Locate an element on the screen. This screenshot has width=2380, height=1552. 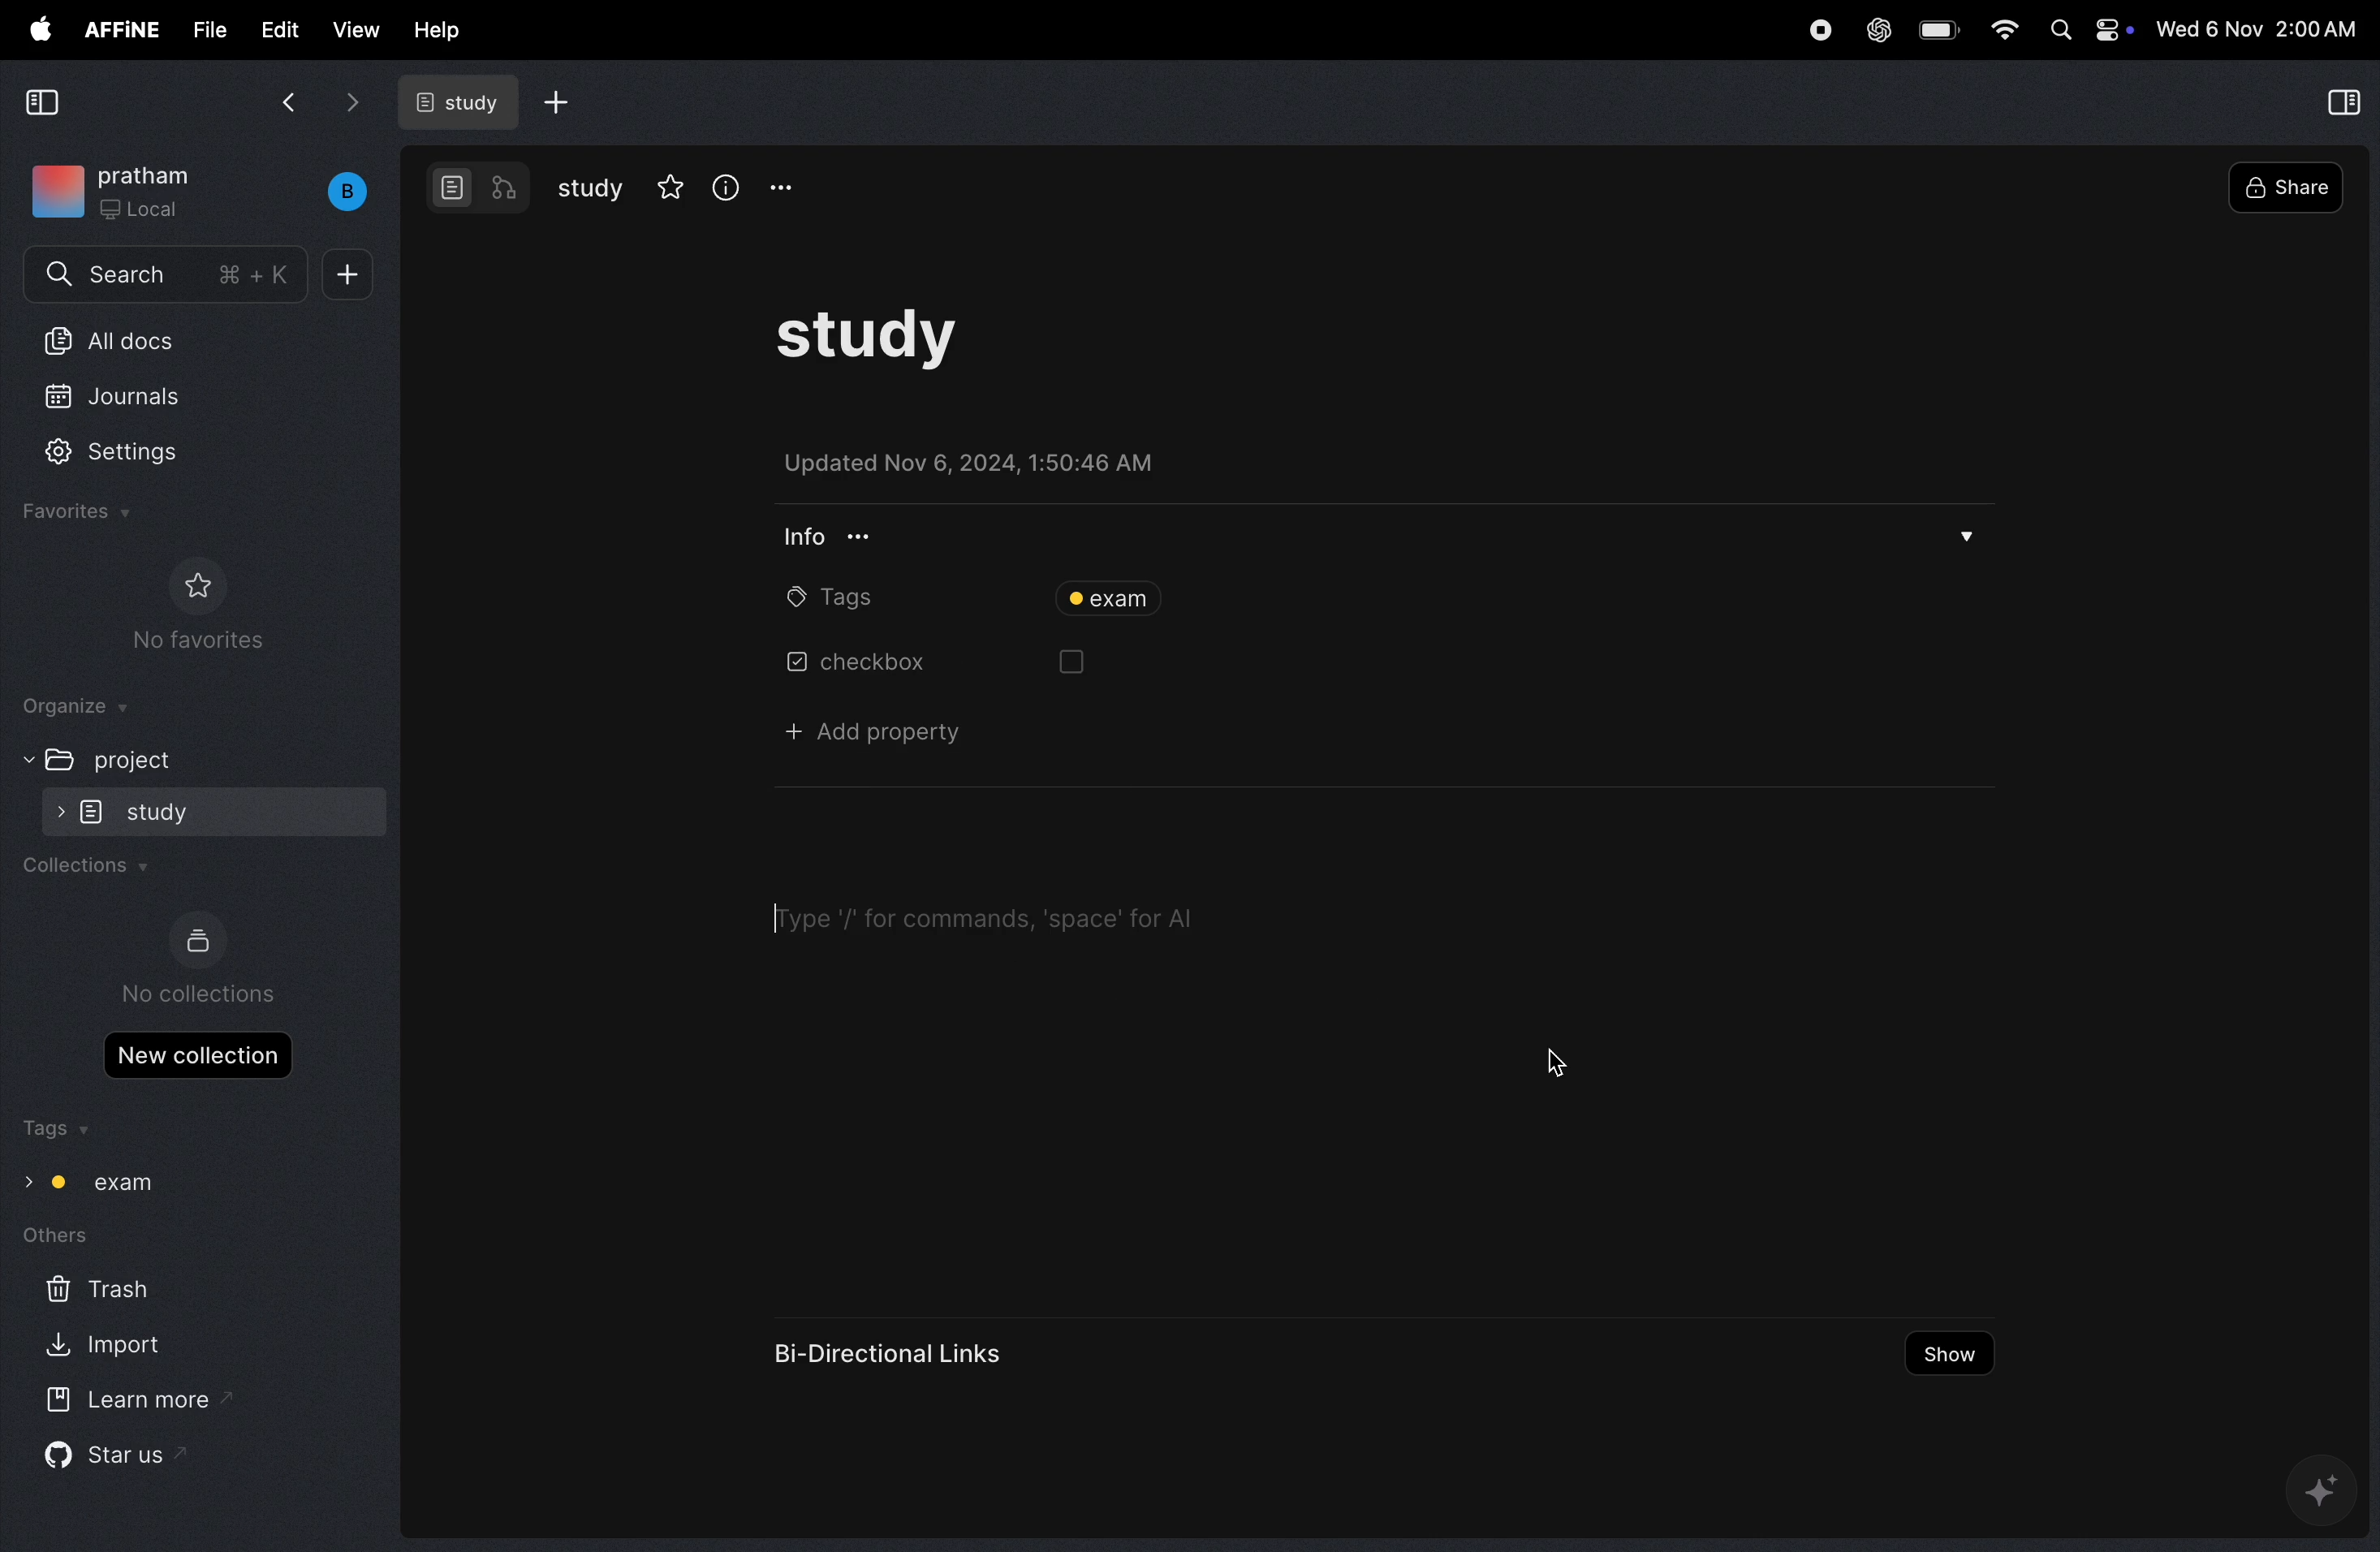
learn more is located at coordinates (143, 1401).